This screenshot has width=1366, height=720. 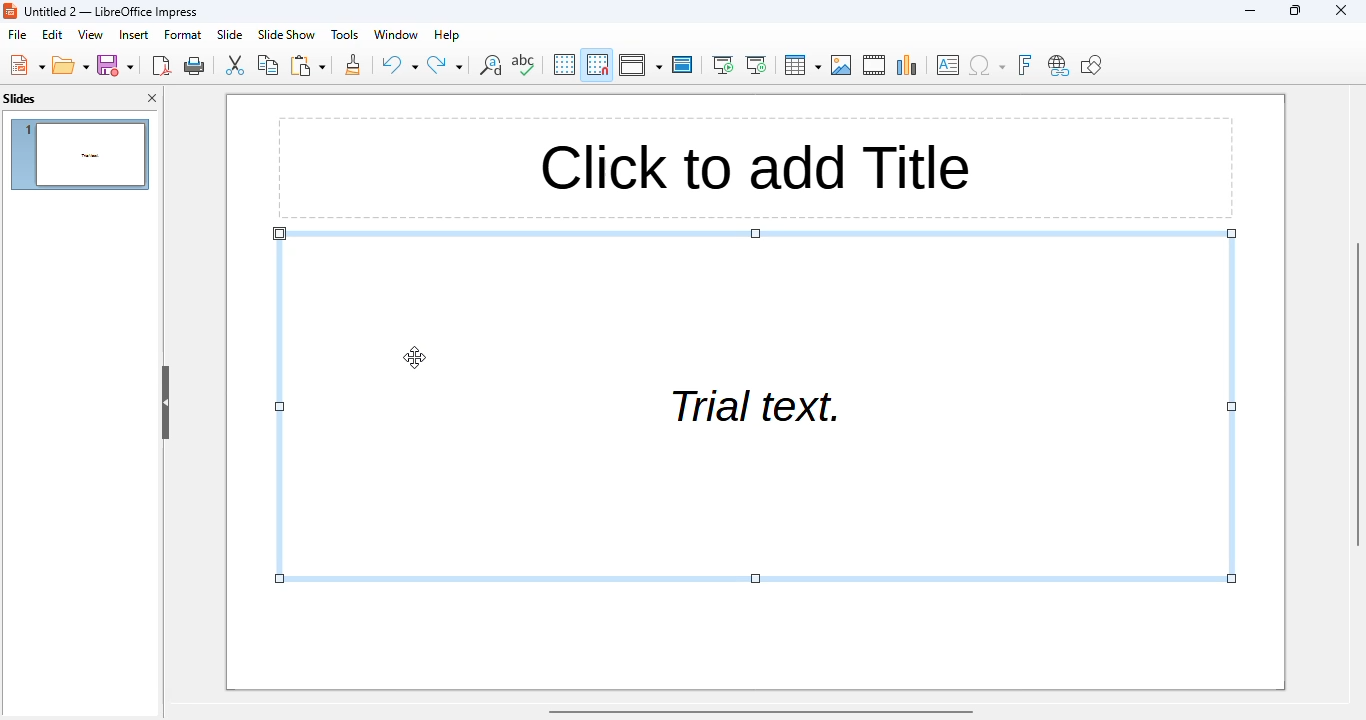 What do you see at coordinates (26, 64) in the screenshot?
I see `new` at bounding box center [26, 64].